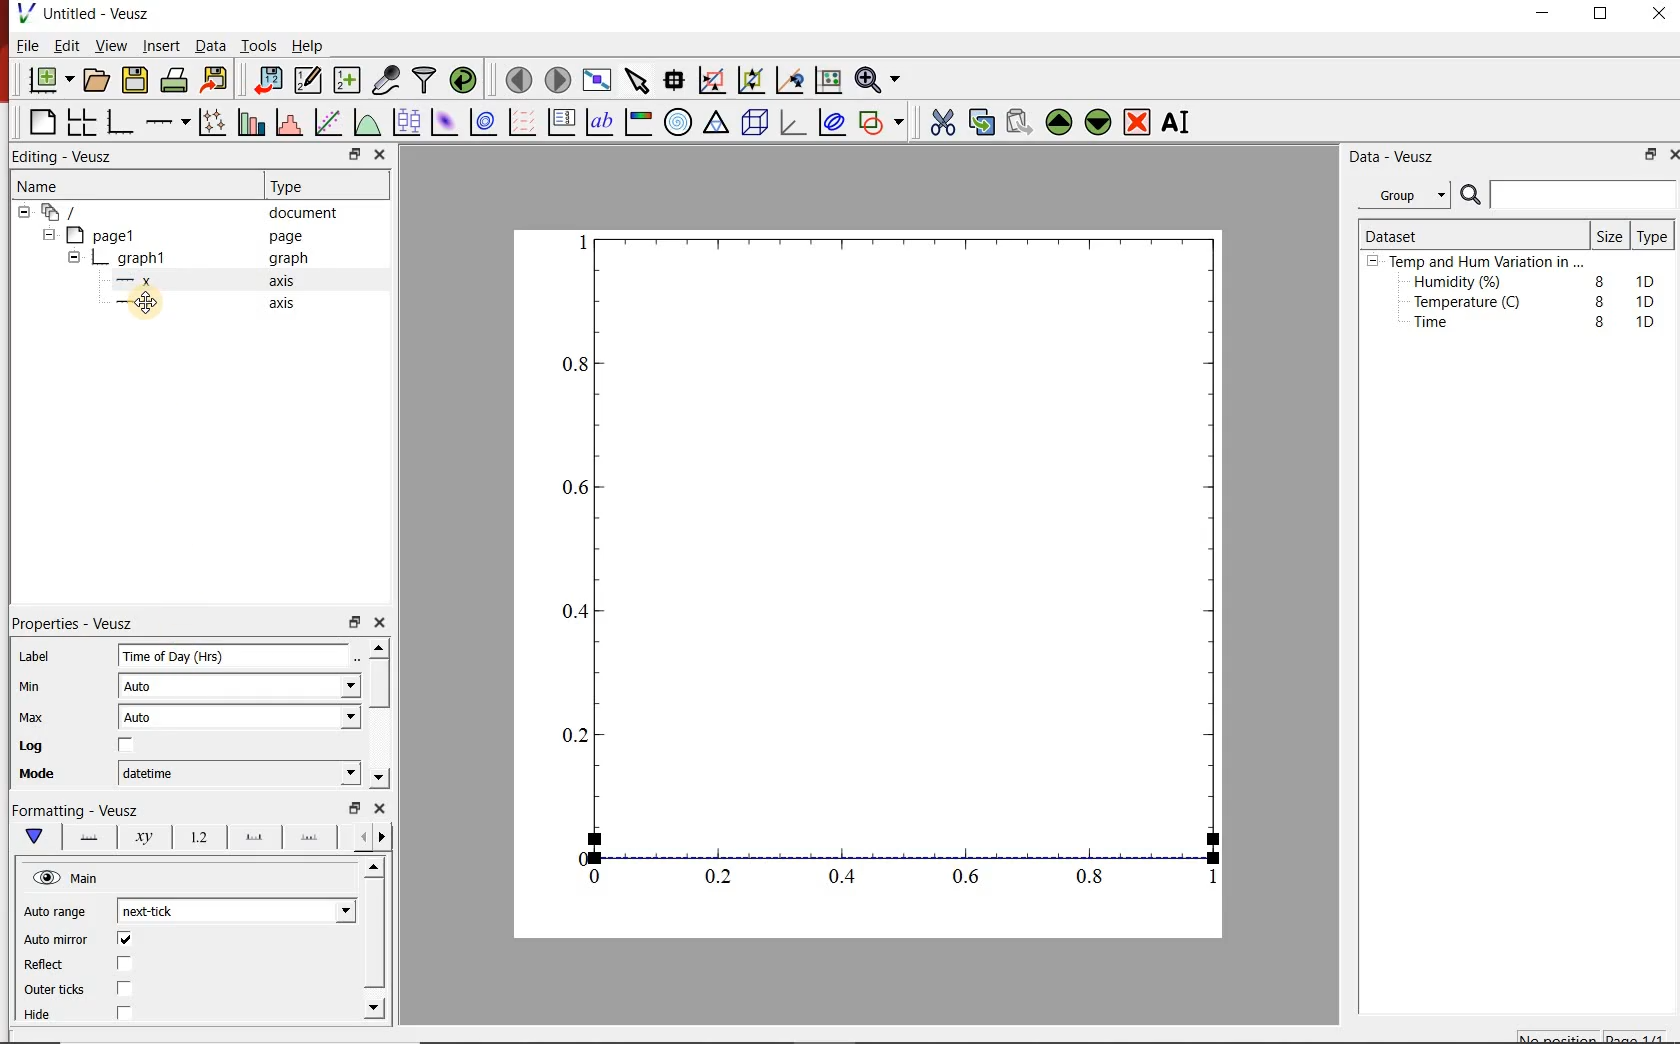 The height and width of the screenshot is (1044, 1680). What do you see at coordinates (1646, 157) in the screenshot?
I see `restore down` at bounding box center [1646, 157].